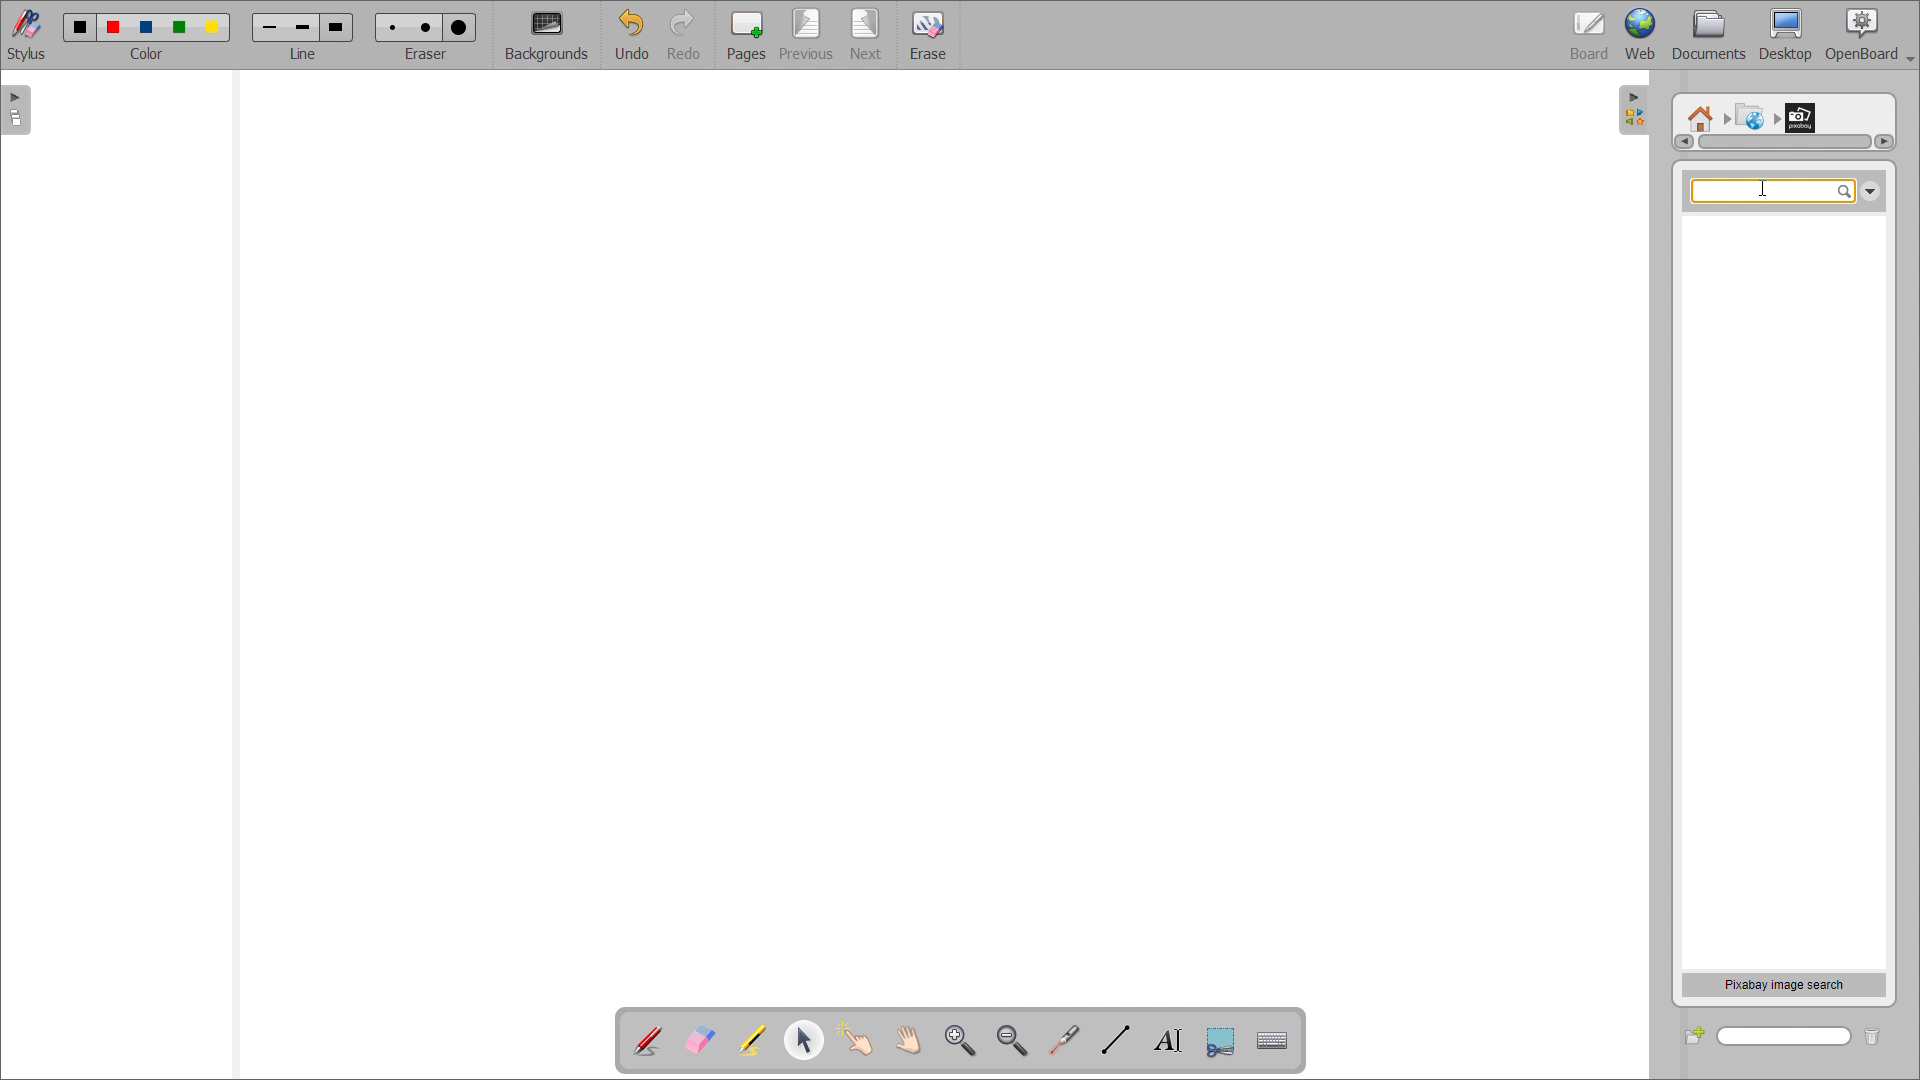 This screenshot has height=1080, width=1920. I want to click on search, so click(1785, 1037).